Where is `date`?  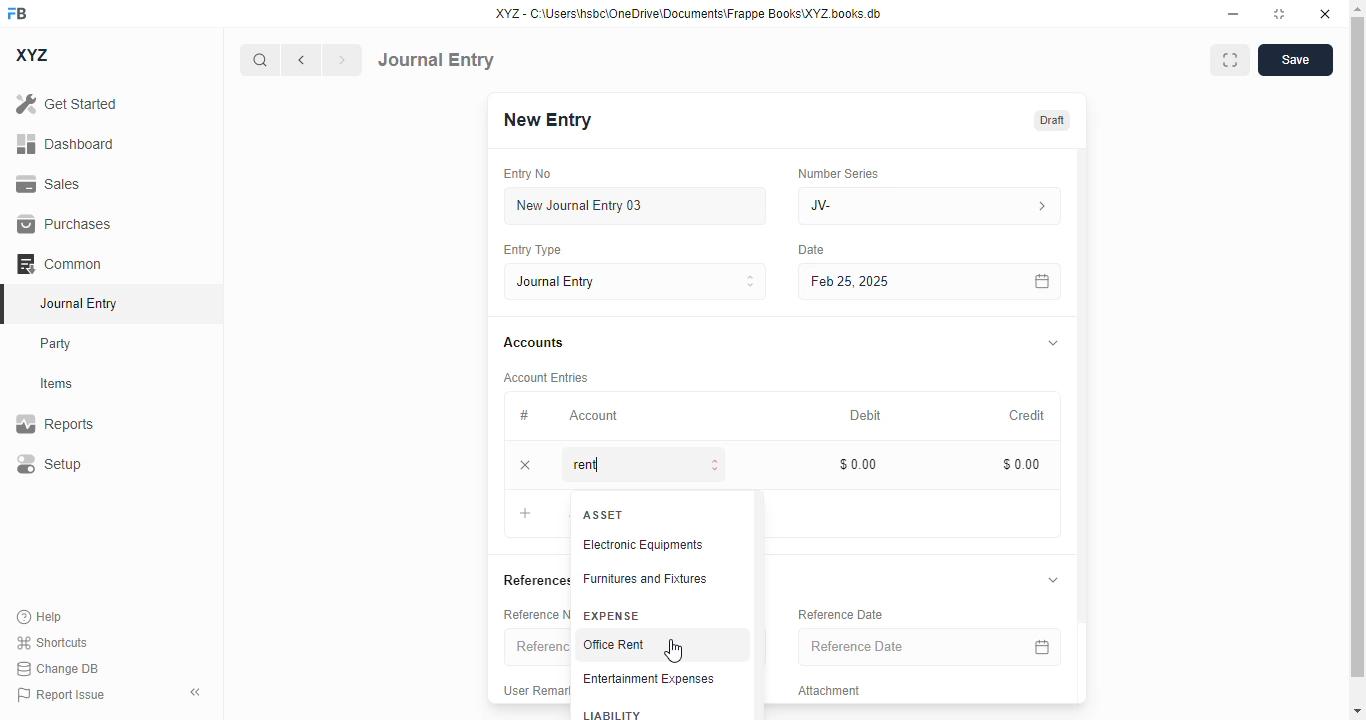 date is located at coordinates (812, 249).